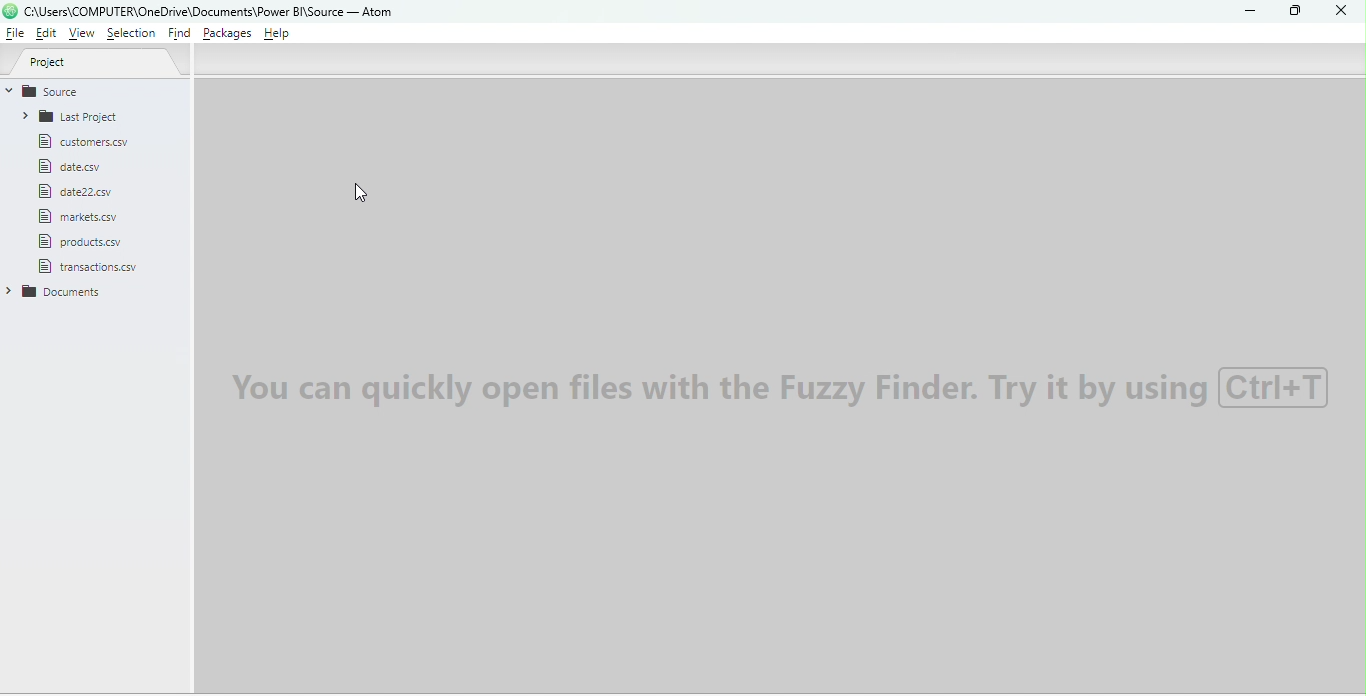 The height and width of the screenshot is (696, 1366). I want to click on Folder, so click(61, 293).